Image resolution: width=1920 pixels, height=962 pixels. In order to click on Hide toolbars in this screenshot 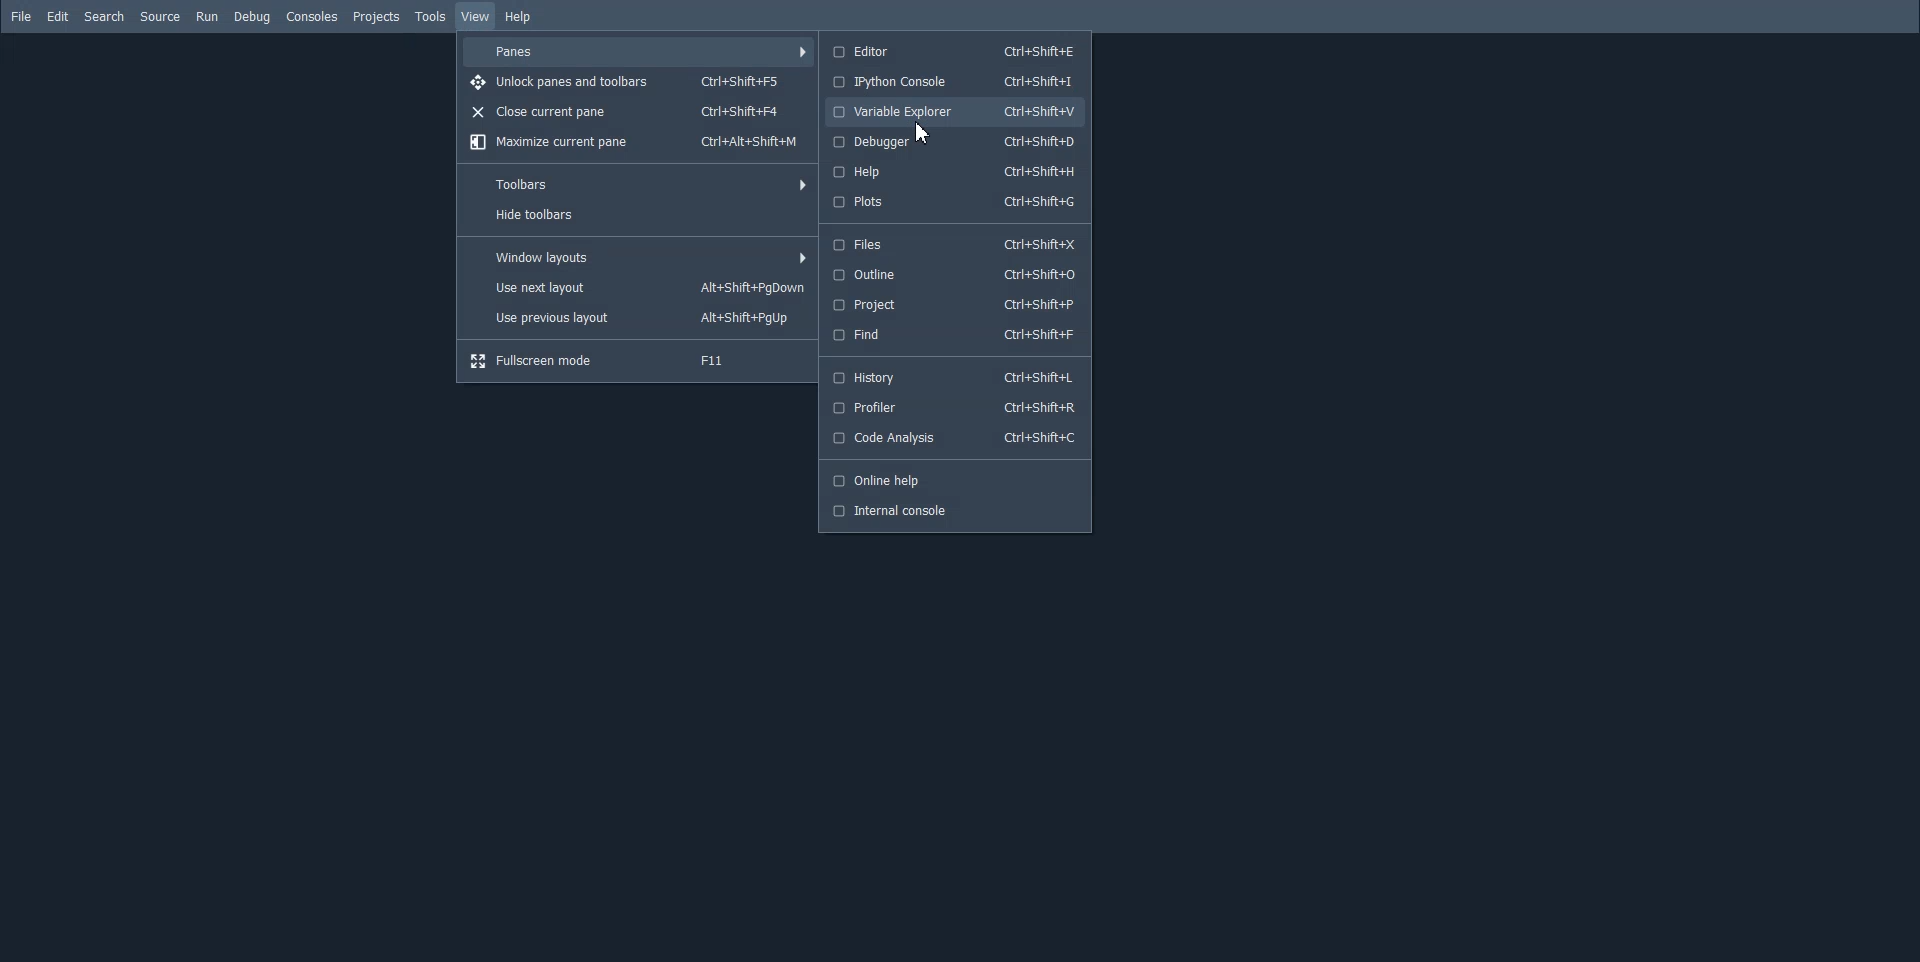, I will do `click(639, 213)`.